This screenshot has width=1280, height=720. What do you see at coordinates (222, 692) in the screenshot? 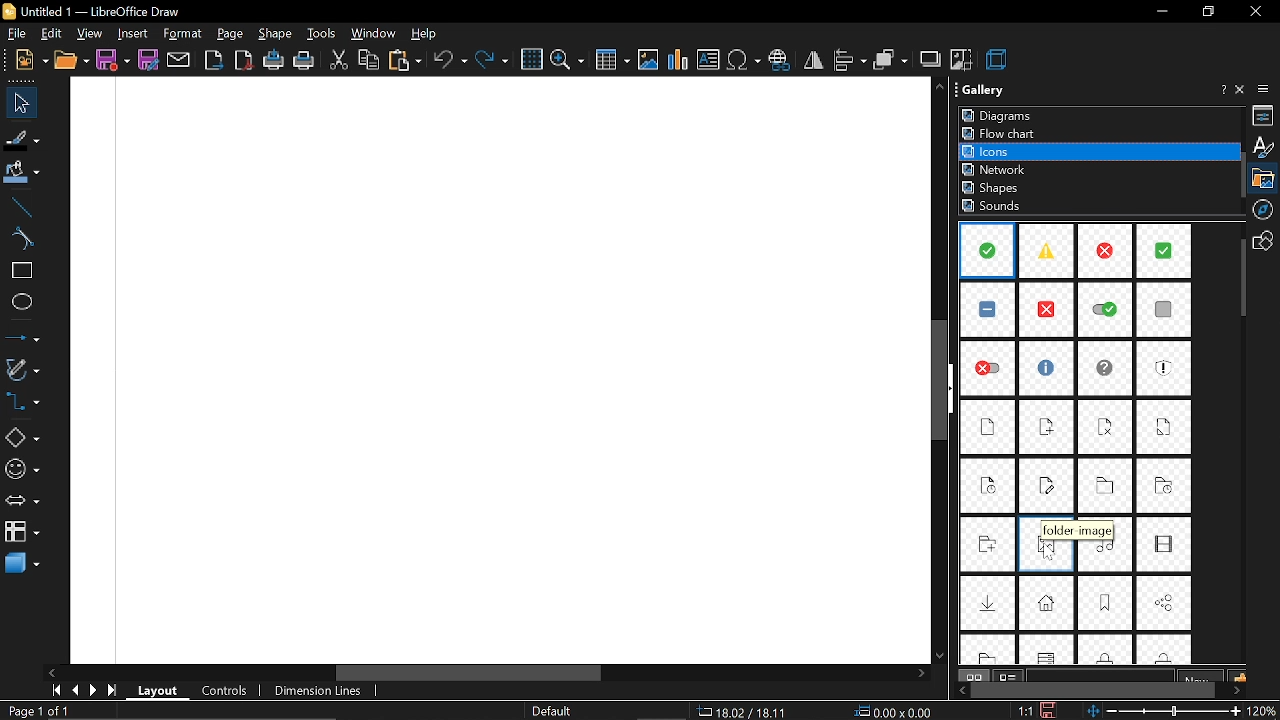
I see `controls` at bounding box center [222, 692].